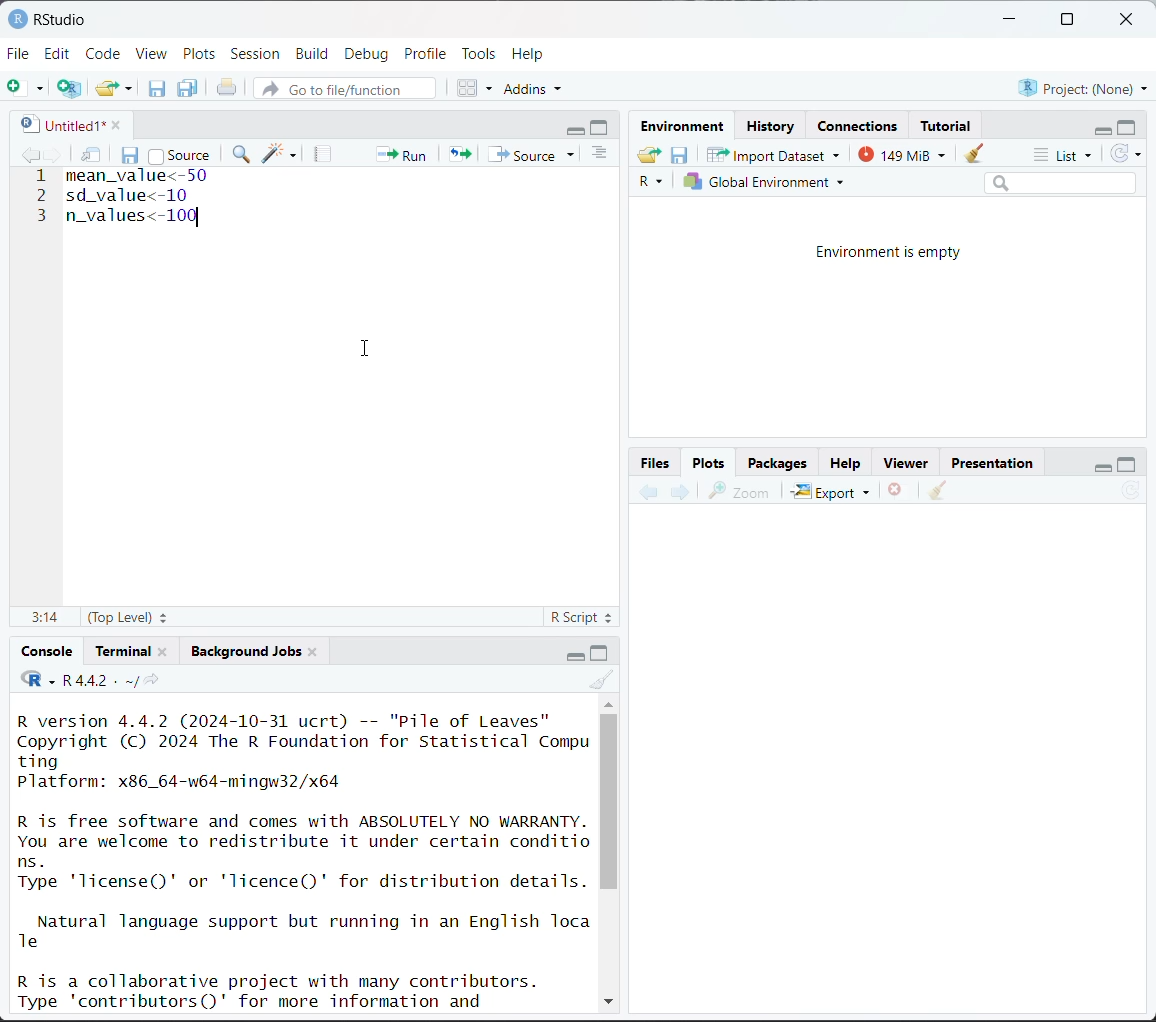 The height and width of the screenshot is (1022, 1156). I want to click on open an existing file, so click(107, 85).